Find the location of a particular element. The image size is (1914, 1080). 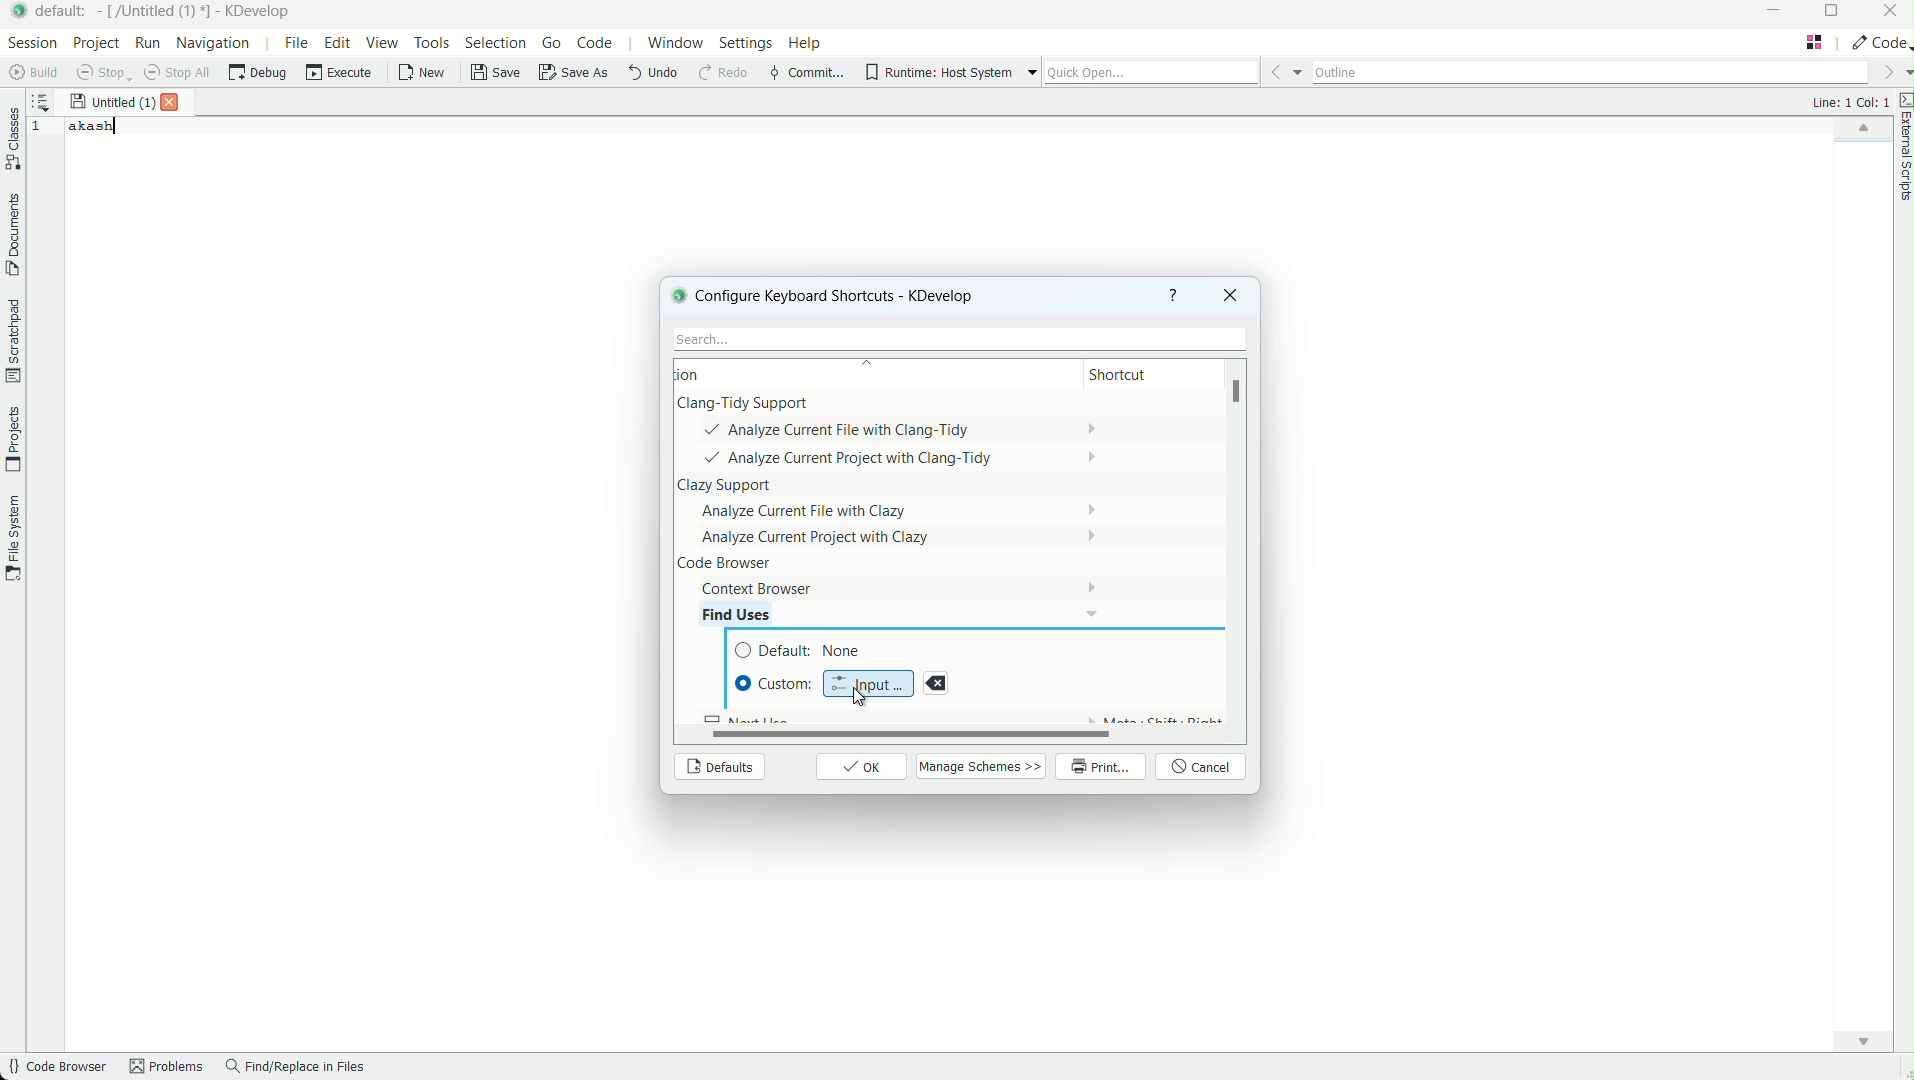

quick open is located at coordinates (1151, 73).